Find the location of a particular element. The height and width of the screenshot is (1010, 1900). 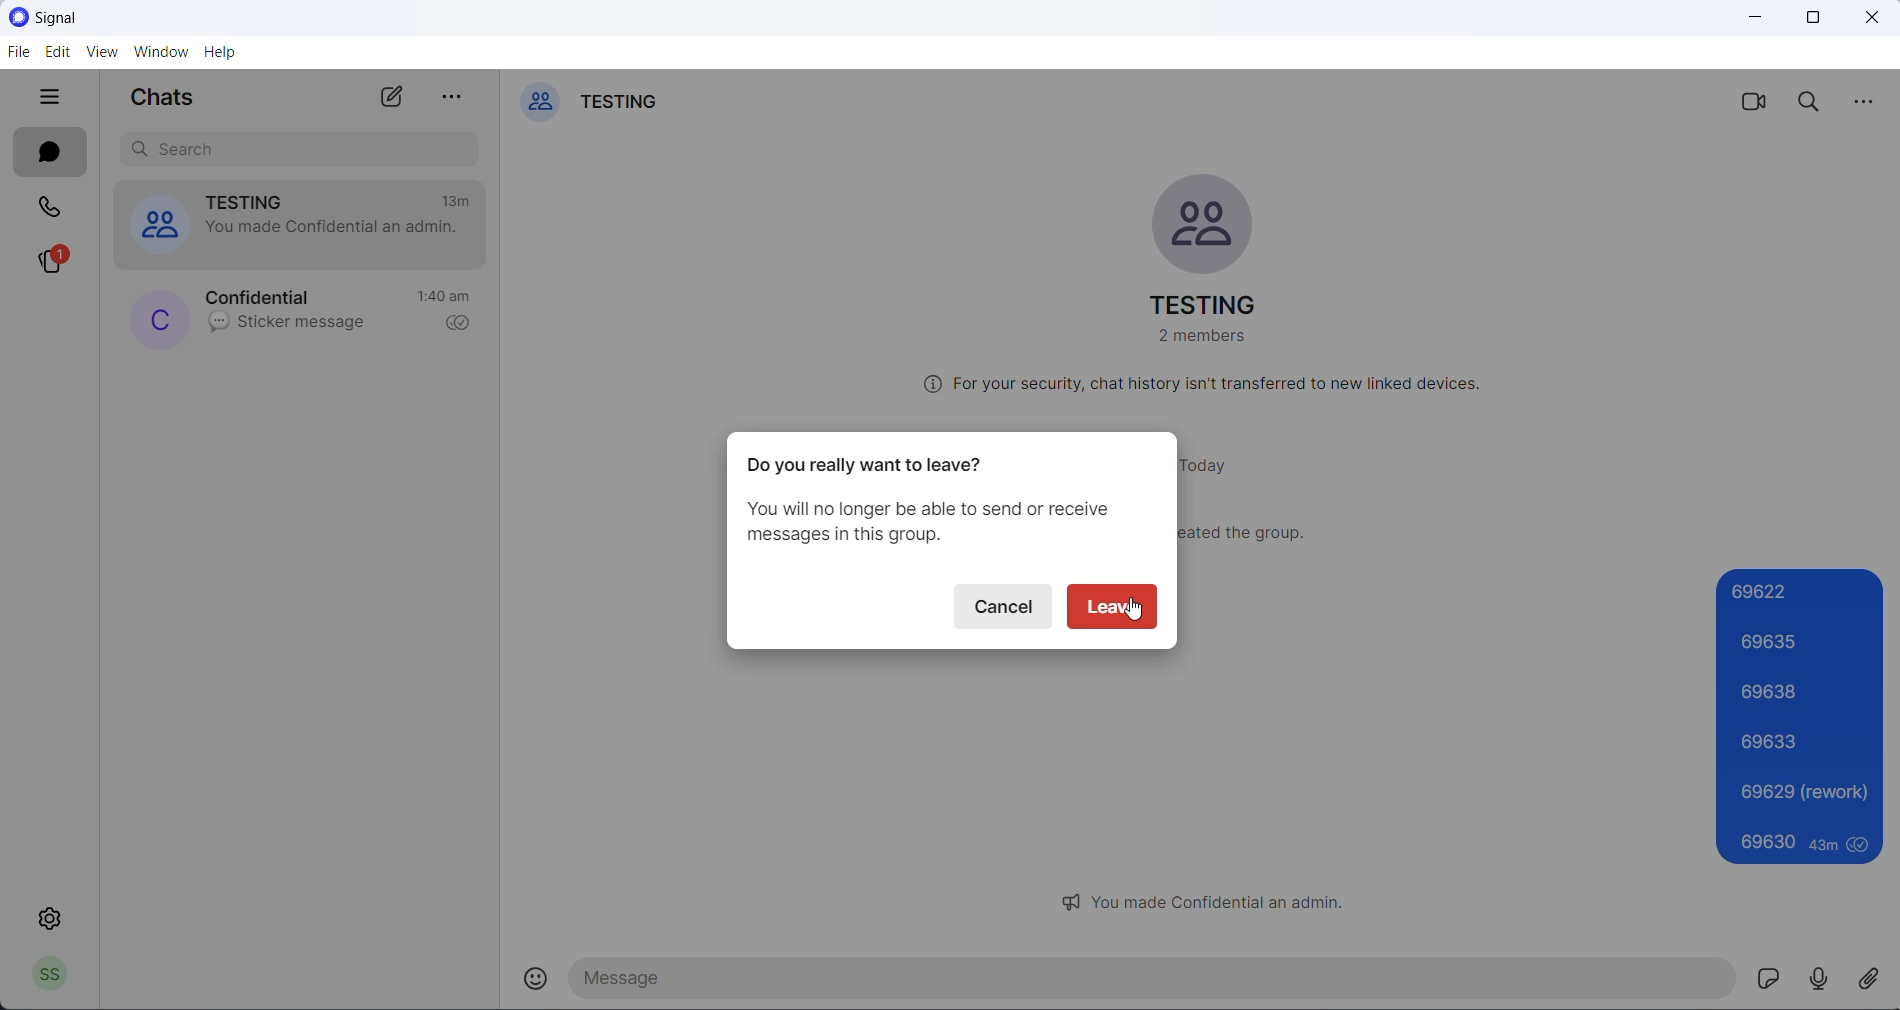

group name is located at coordinates (625, 105).